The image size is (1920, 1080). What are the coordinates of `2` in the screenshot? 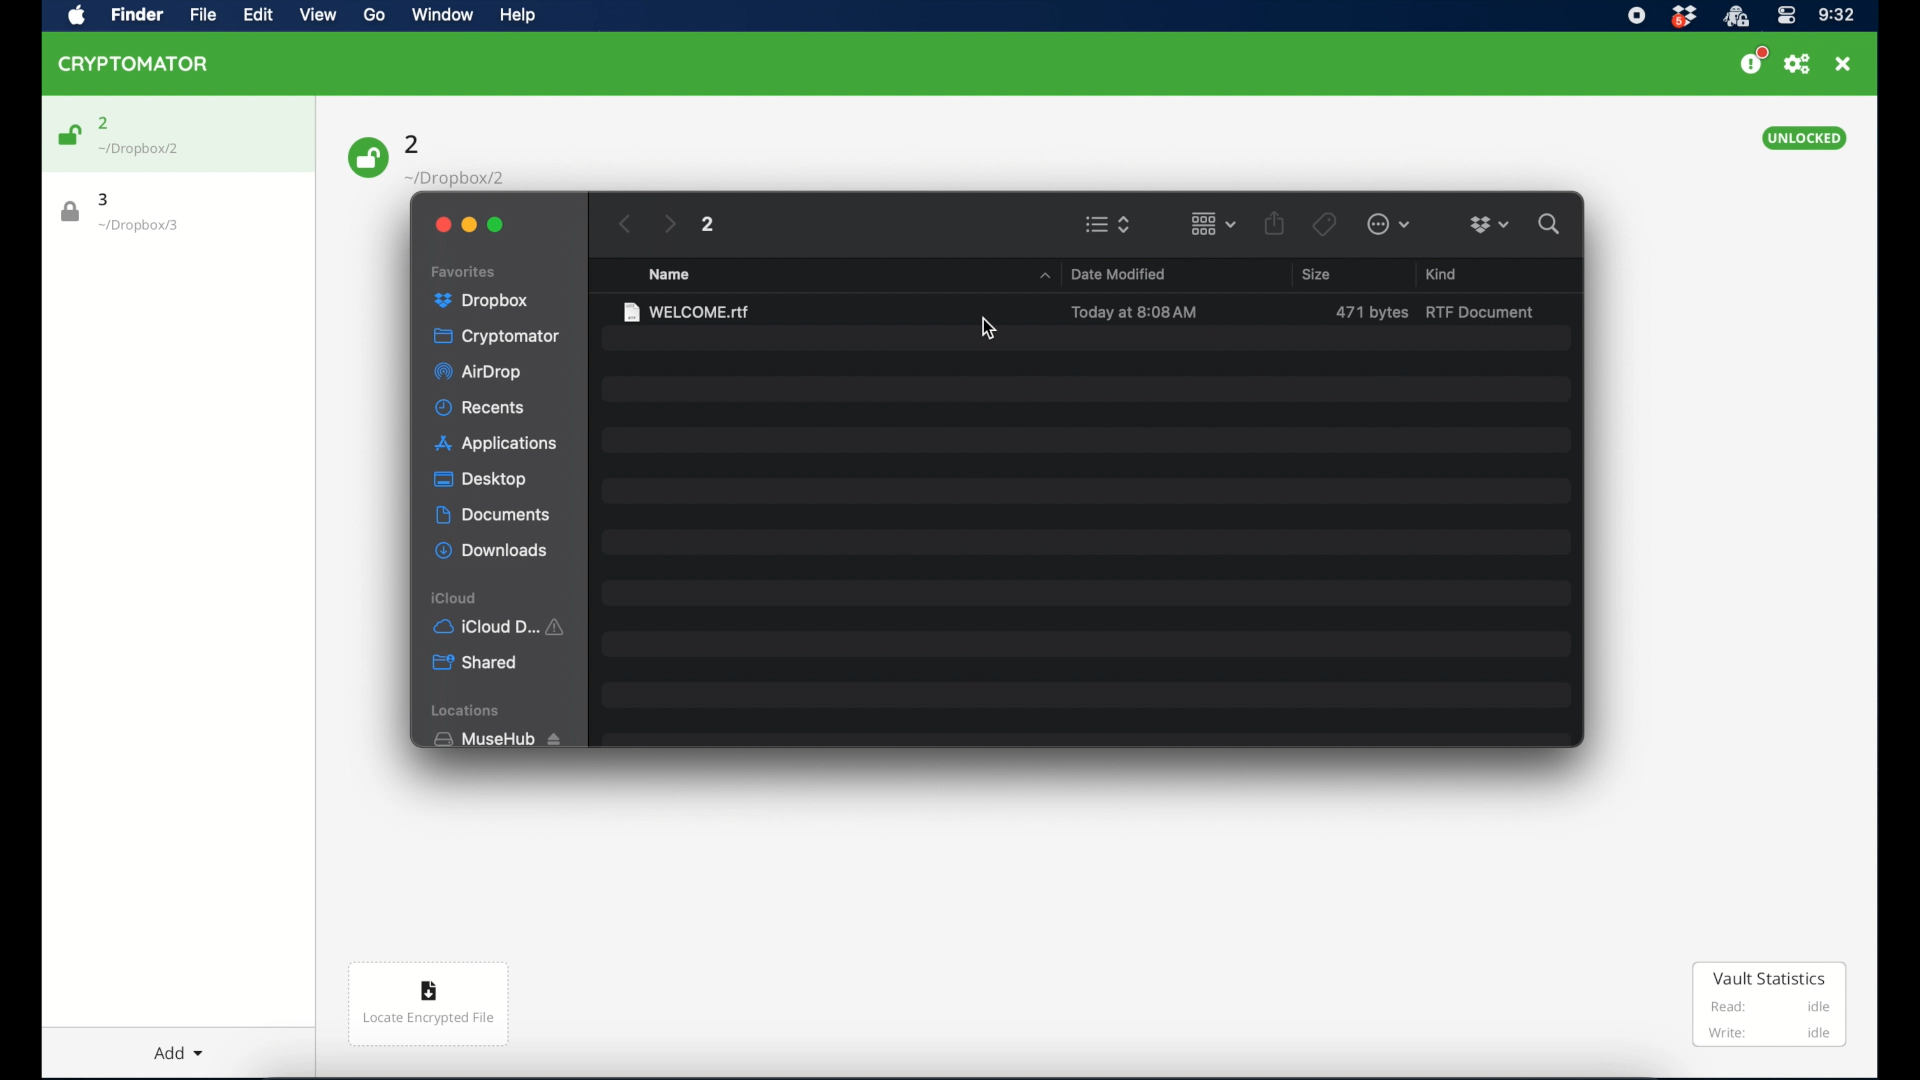 It's located at (709, 225).